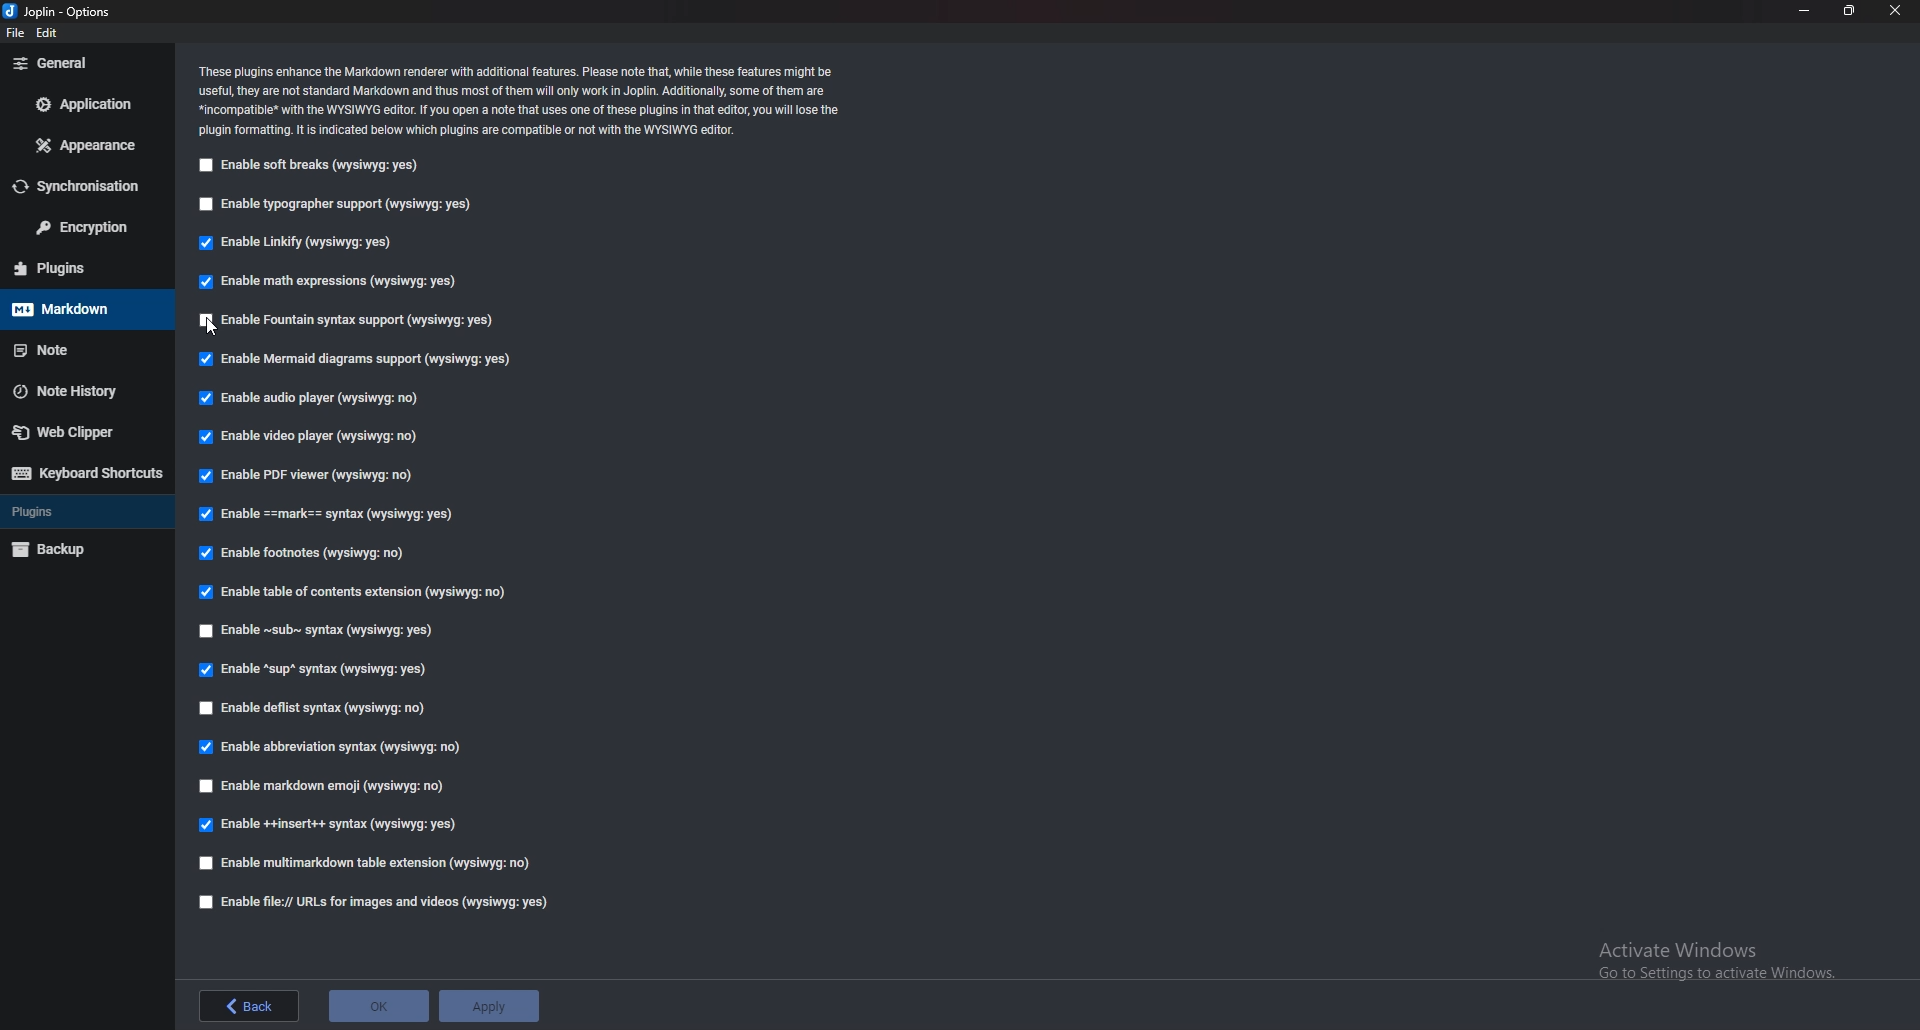 This screenshot has height=1030, width=1920. What do you see at coordinates (1848, 11) in the screenshot?
I see `resize` at bounding box center [1848, 11].